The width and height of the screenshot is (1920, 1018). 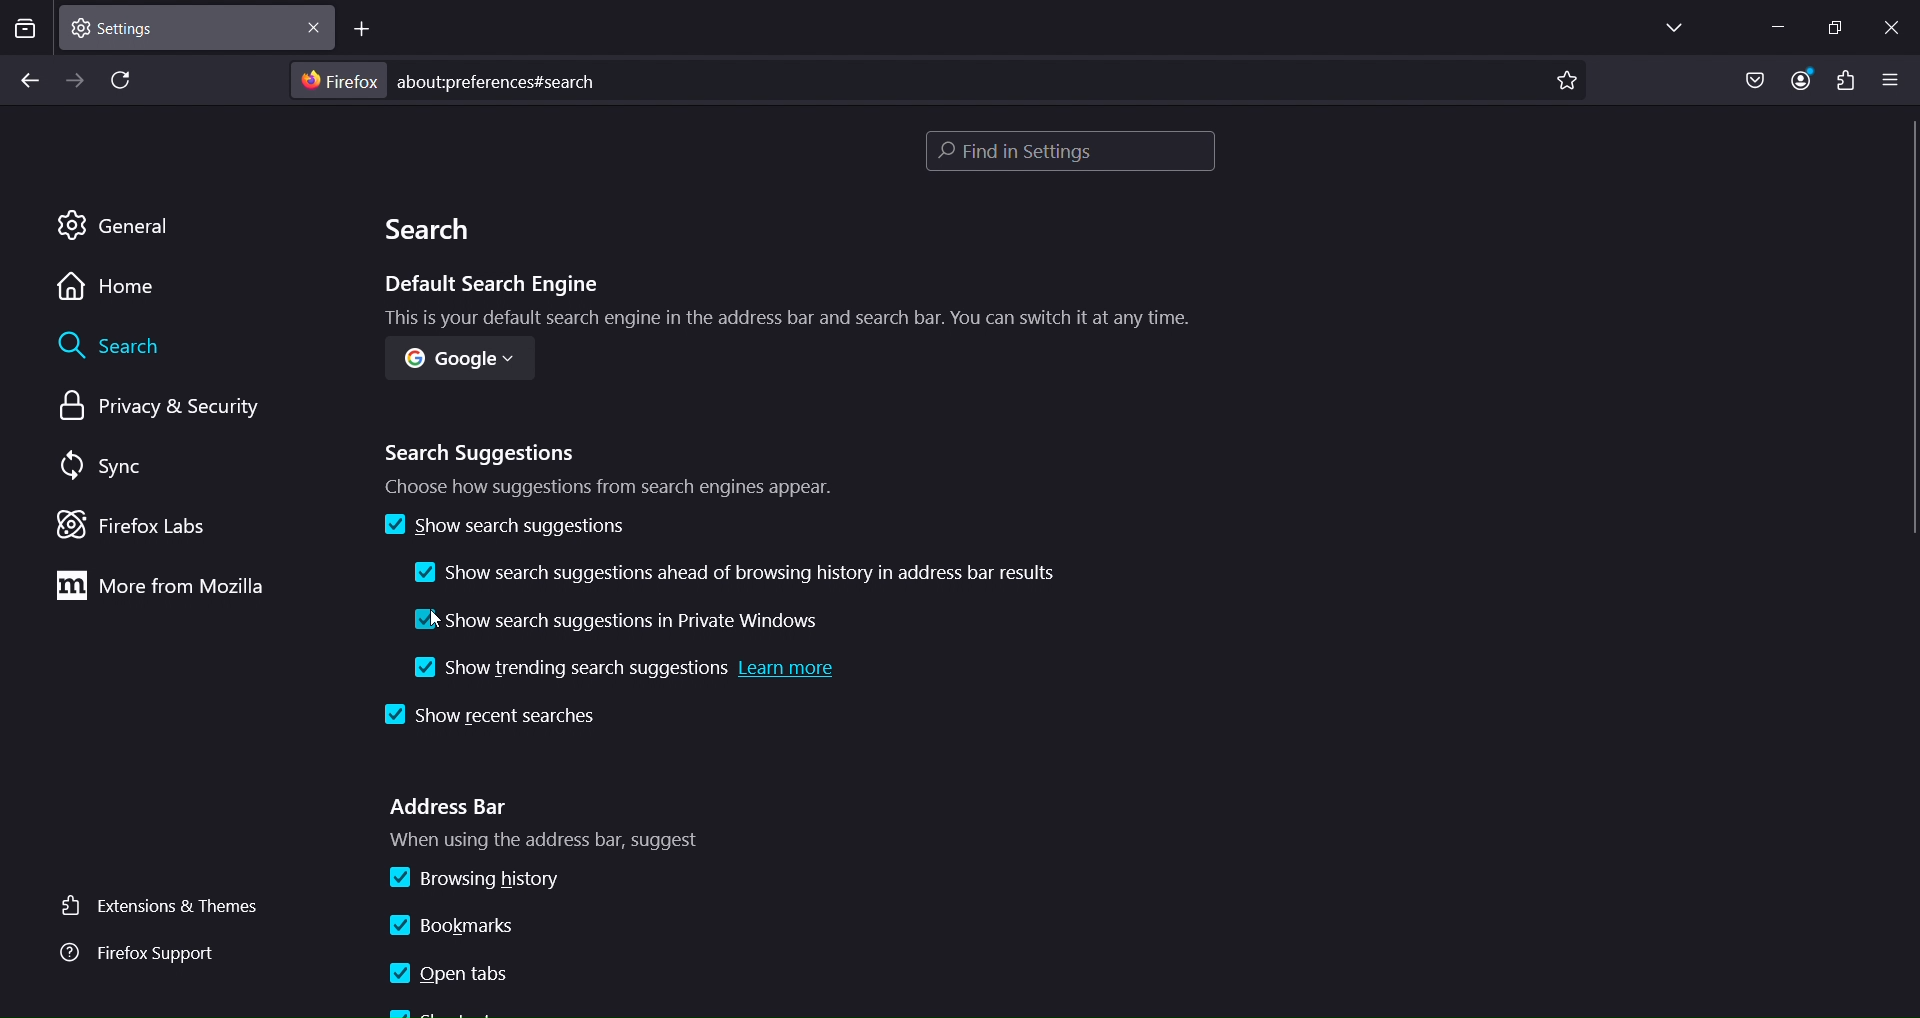 What do you see at coordinates (1567, 82) in the screenshot?
I see `bookmark` at bounding box center [1567, 82].